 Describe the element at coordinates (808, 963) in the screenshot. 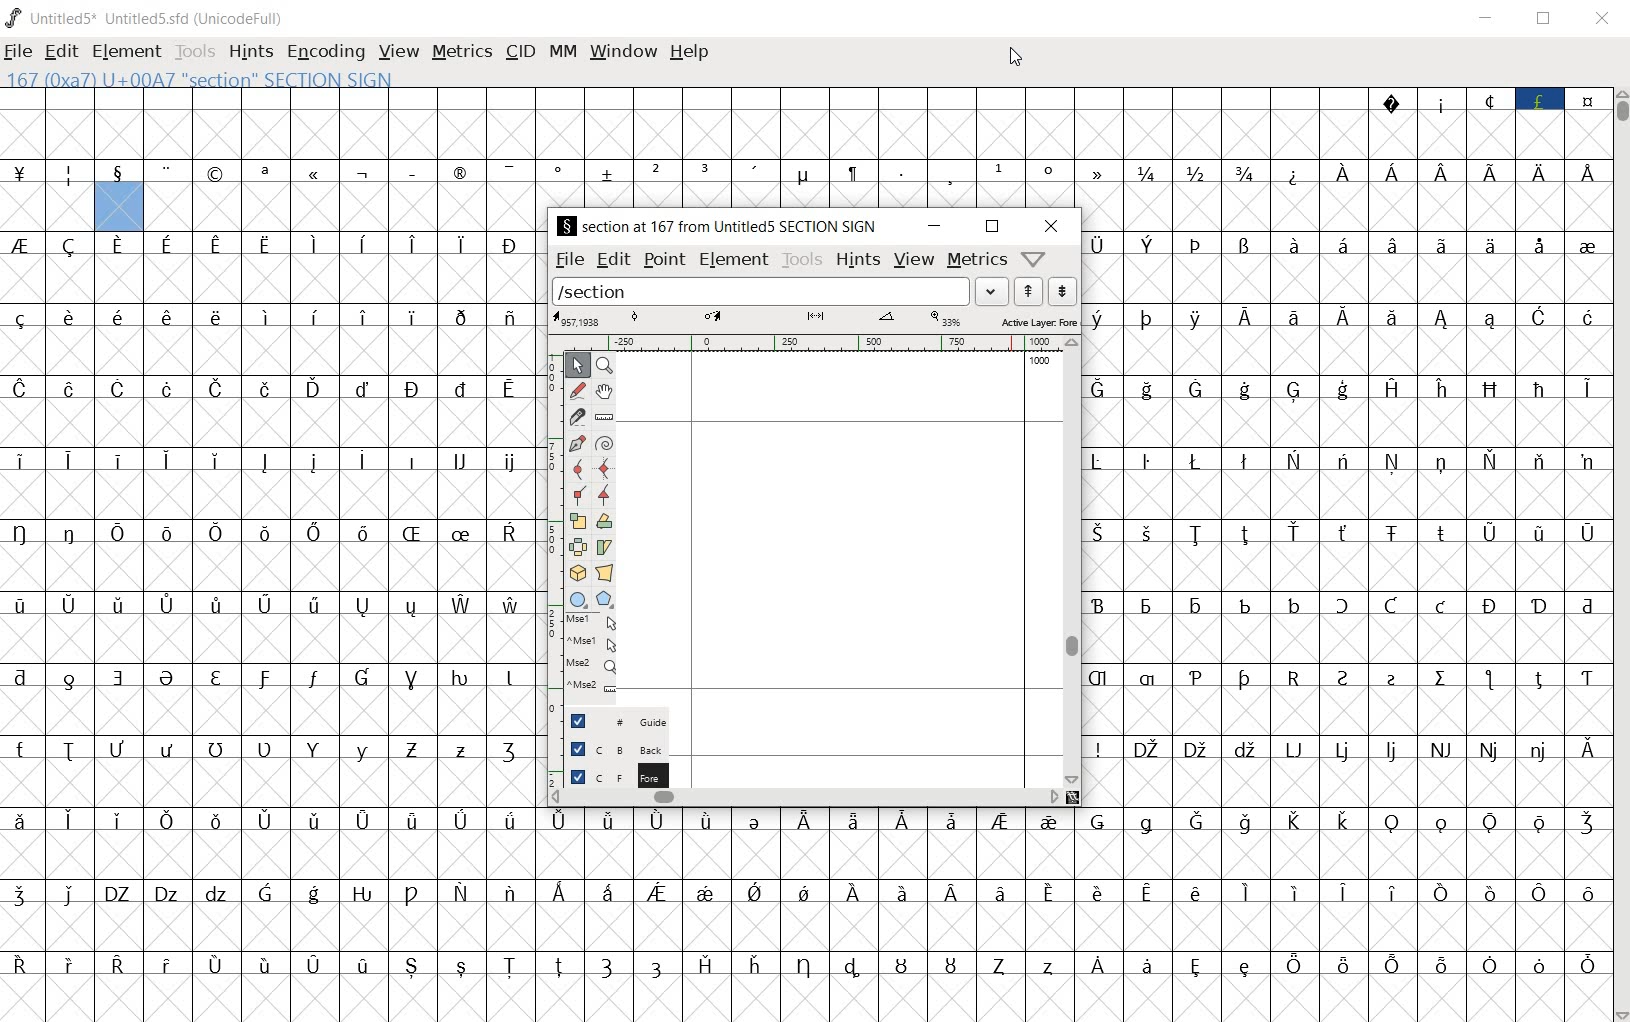

I see `special letters` at that location.